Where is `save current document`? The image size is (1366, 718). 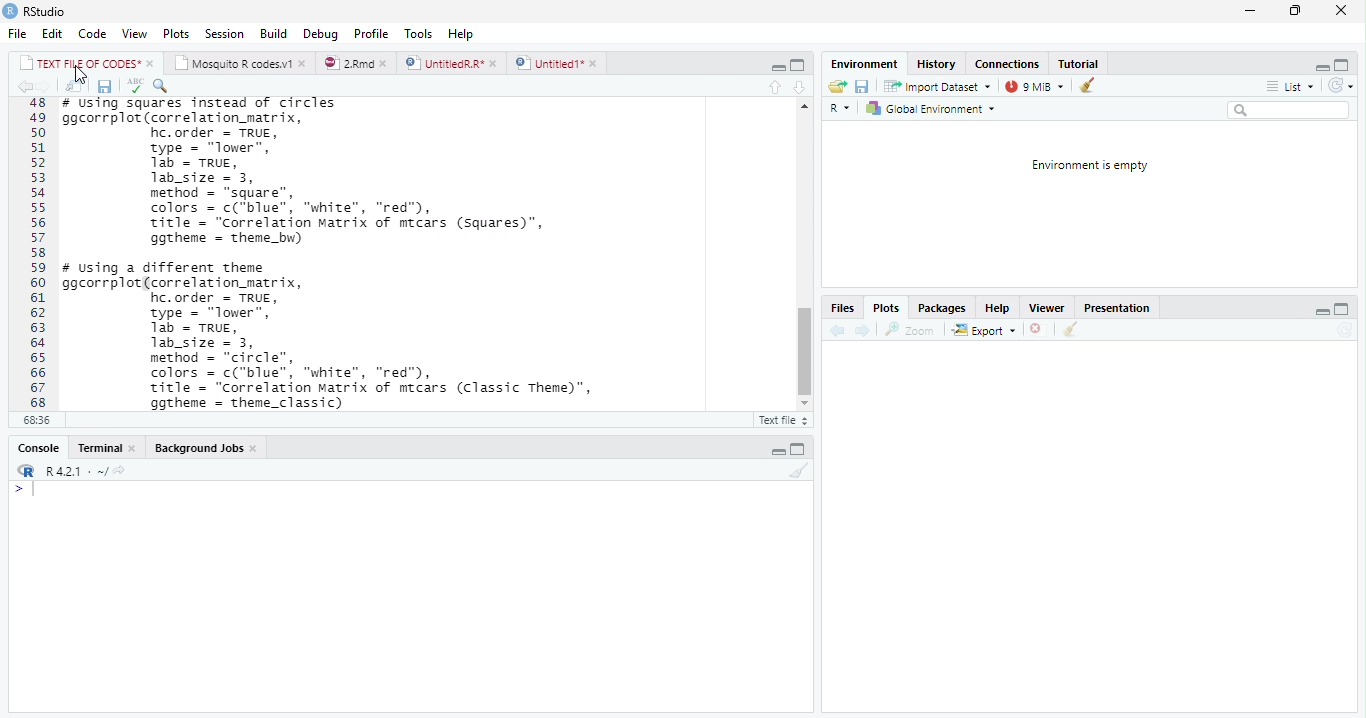 save current document is located at coordinates (105, 86).